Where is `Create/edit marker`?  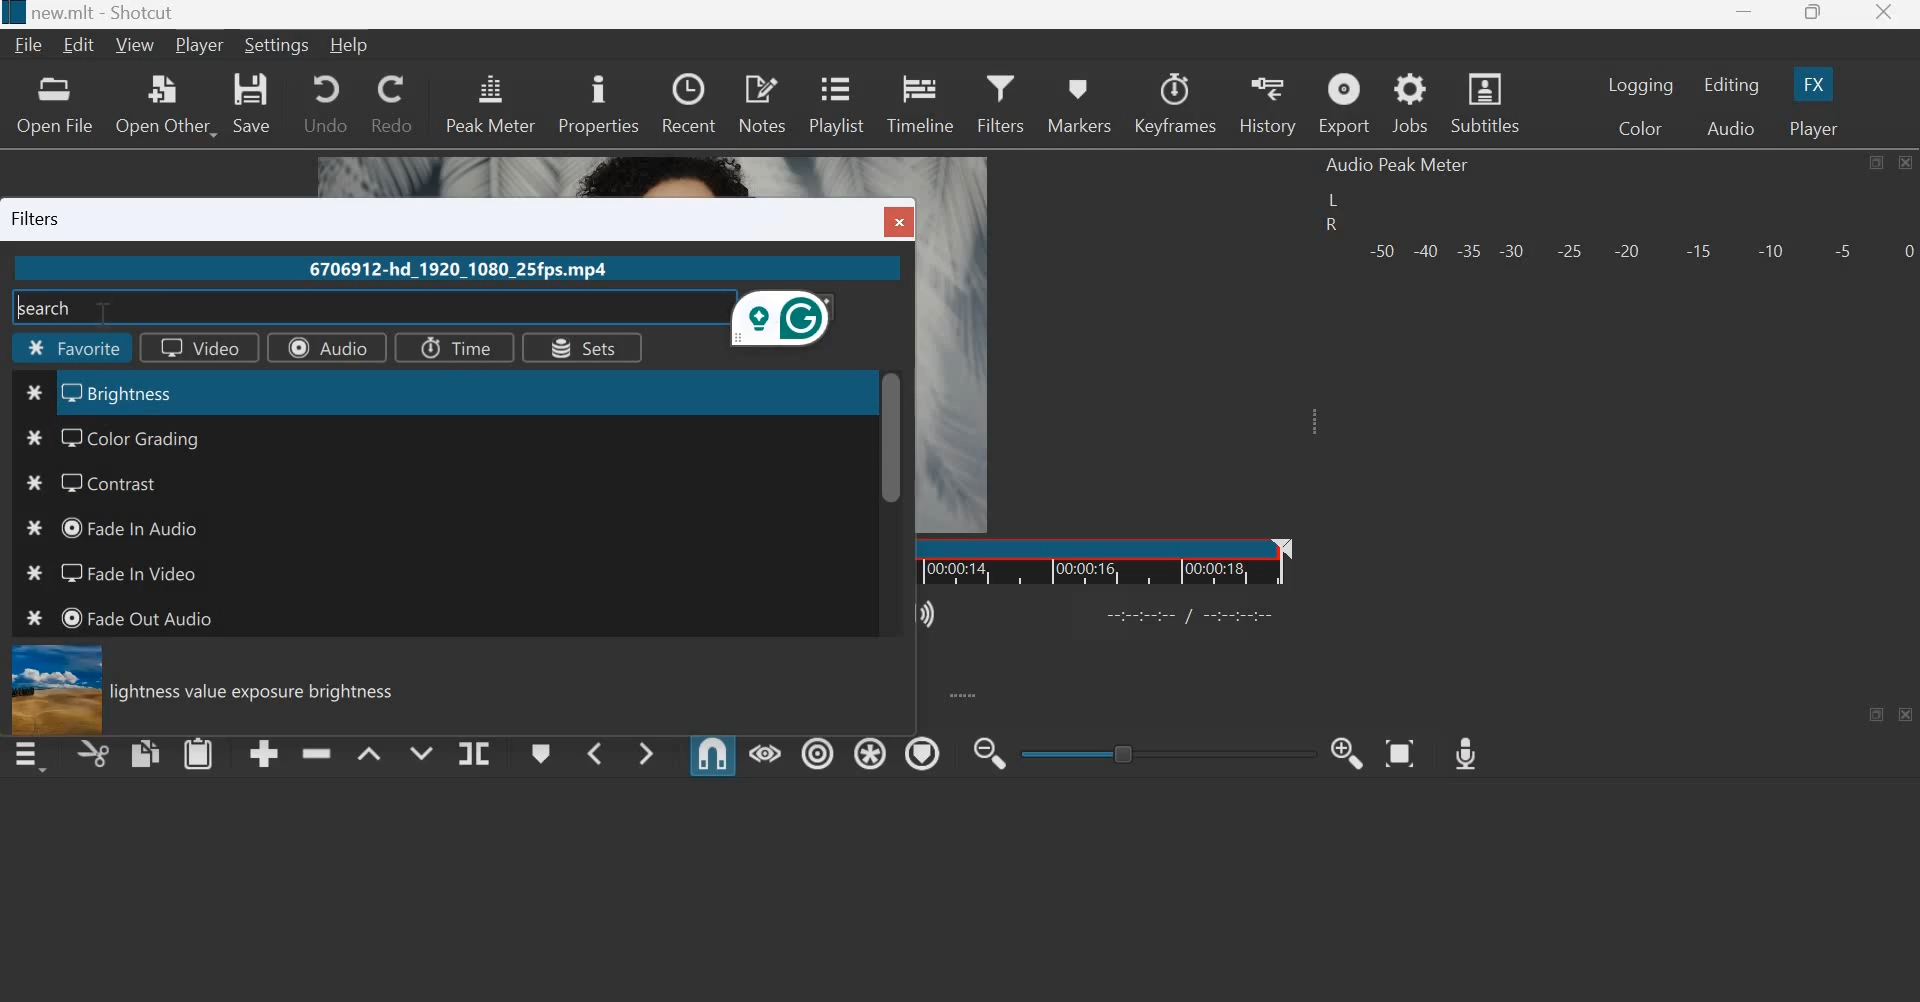 Create/edit marker is located at coordinates (542, 754).